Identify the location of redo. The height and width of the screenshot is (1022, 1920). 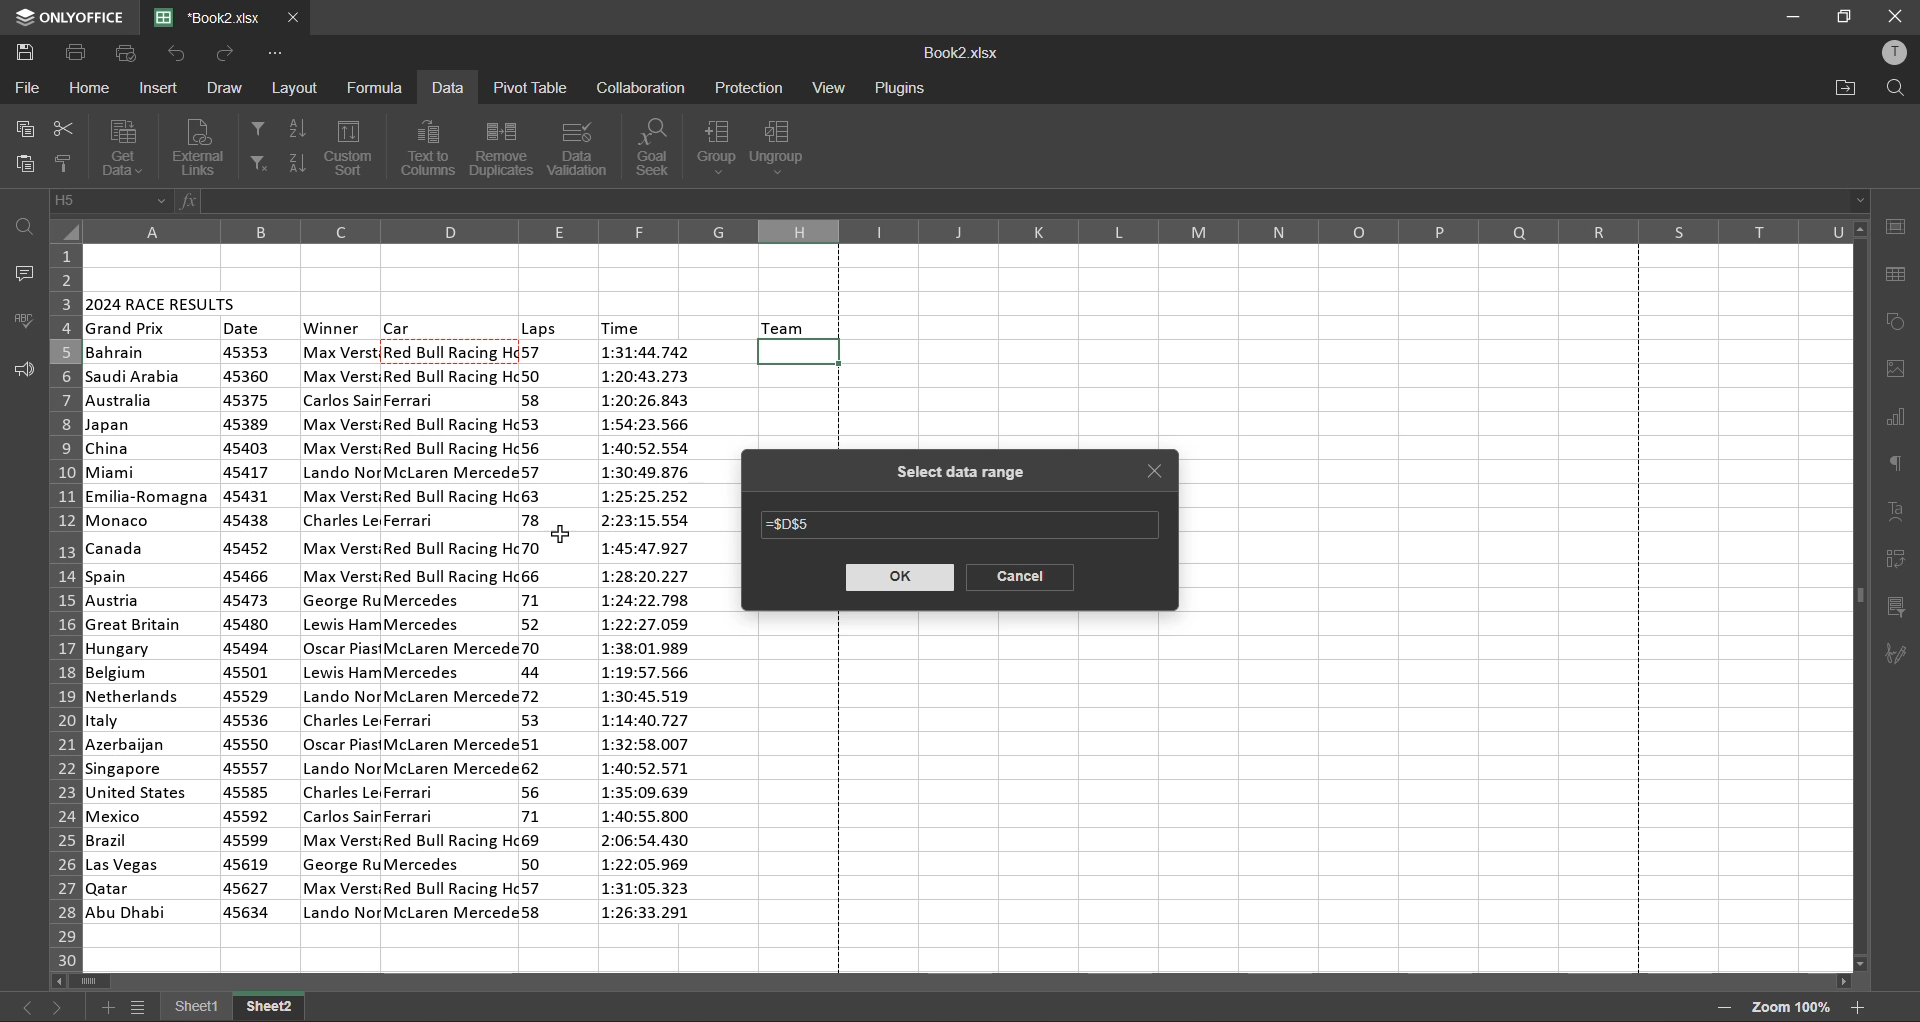
(227, 53).